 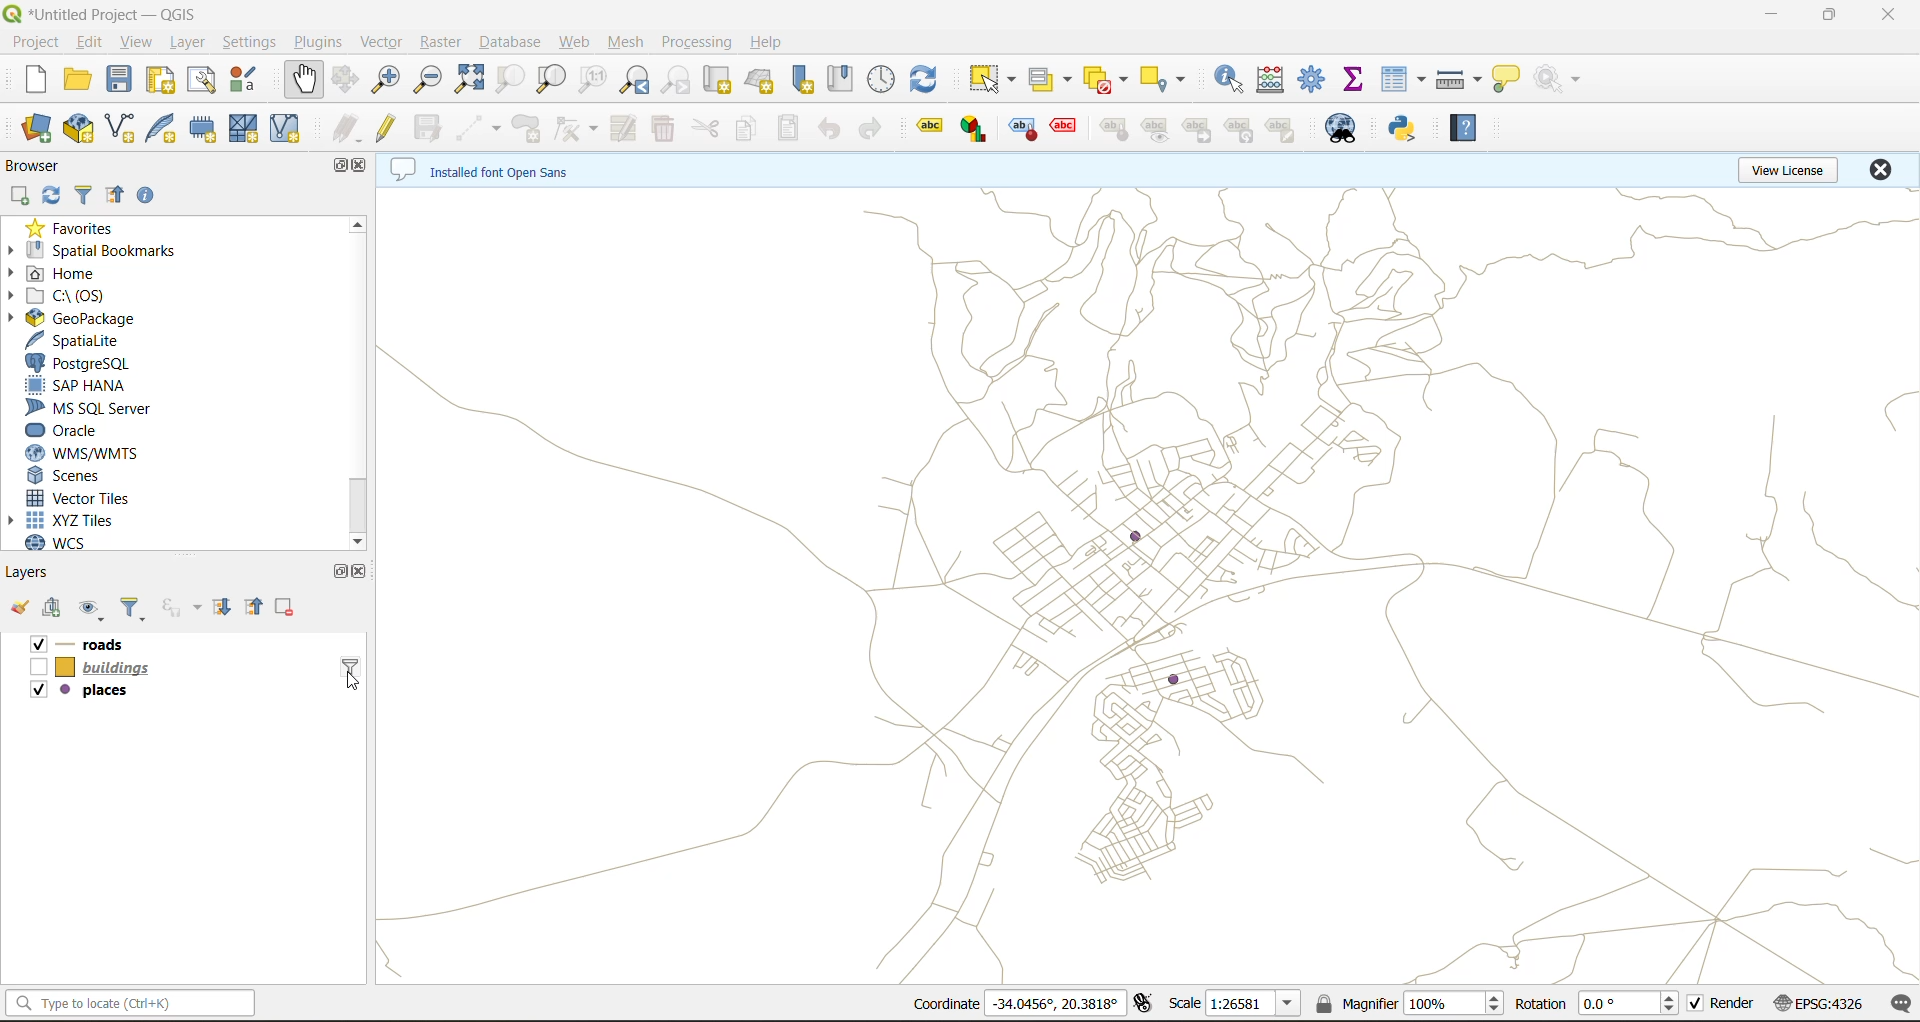 What do you see at coordinates (431, 83) in the screenshot?
I see `zoom out` at bounding box center [431, 83].